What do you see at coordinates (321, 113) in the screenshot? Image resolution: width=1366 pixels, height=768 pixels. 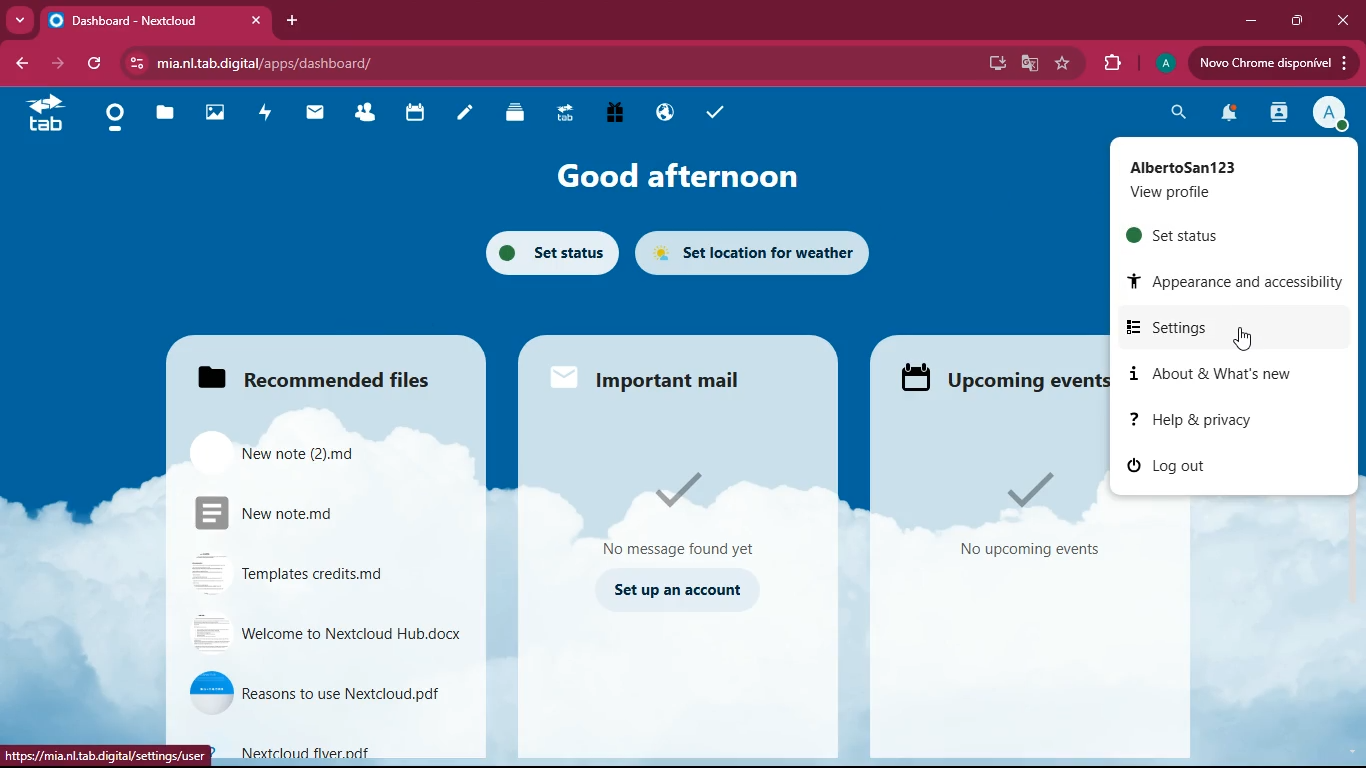 I see `mail` at bounding box center [321, 113].